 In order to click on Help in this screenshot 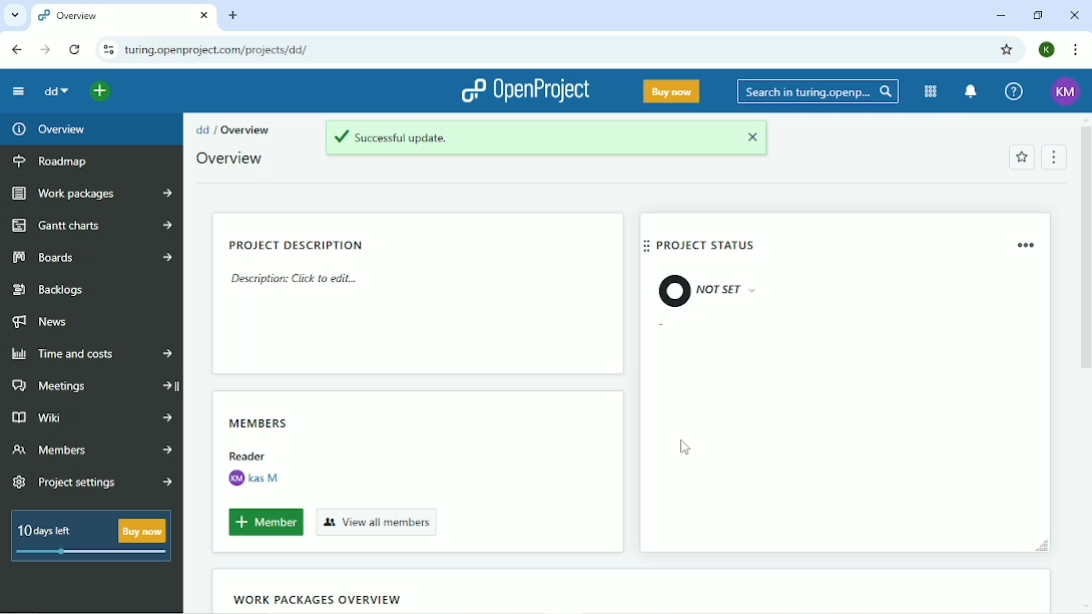, I will do `click(1014, 92)`.